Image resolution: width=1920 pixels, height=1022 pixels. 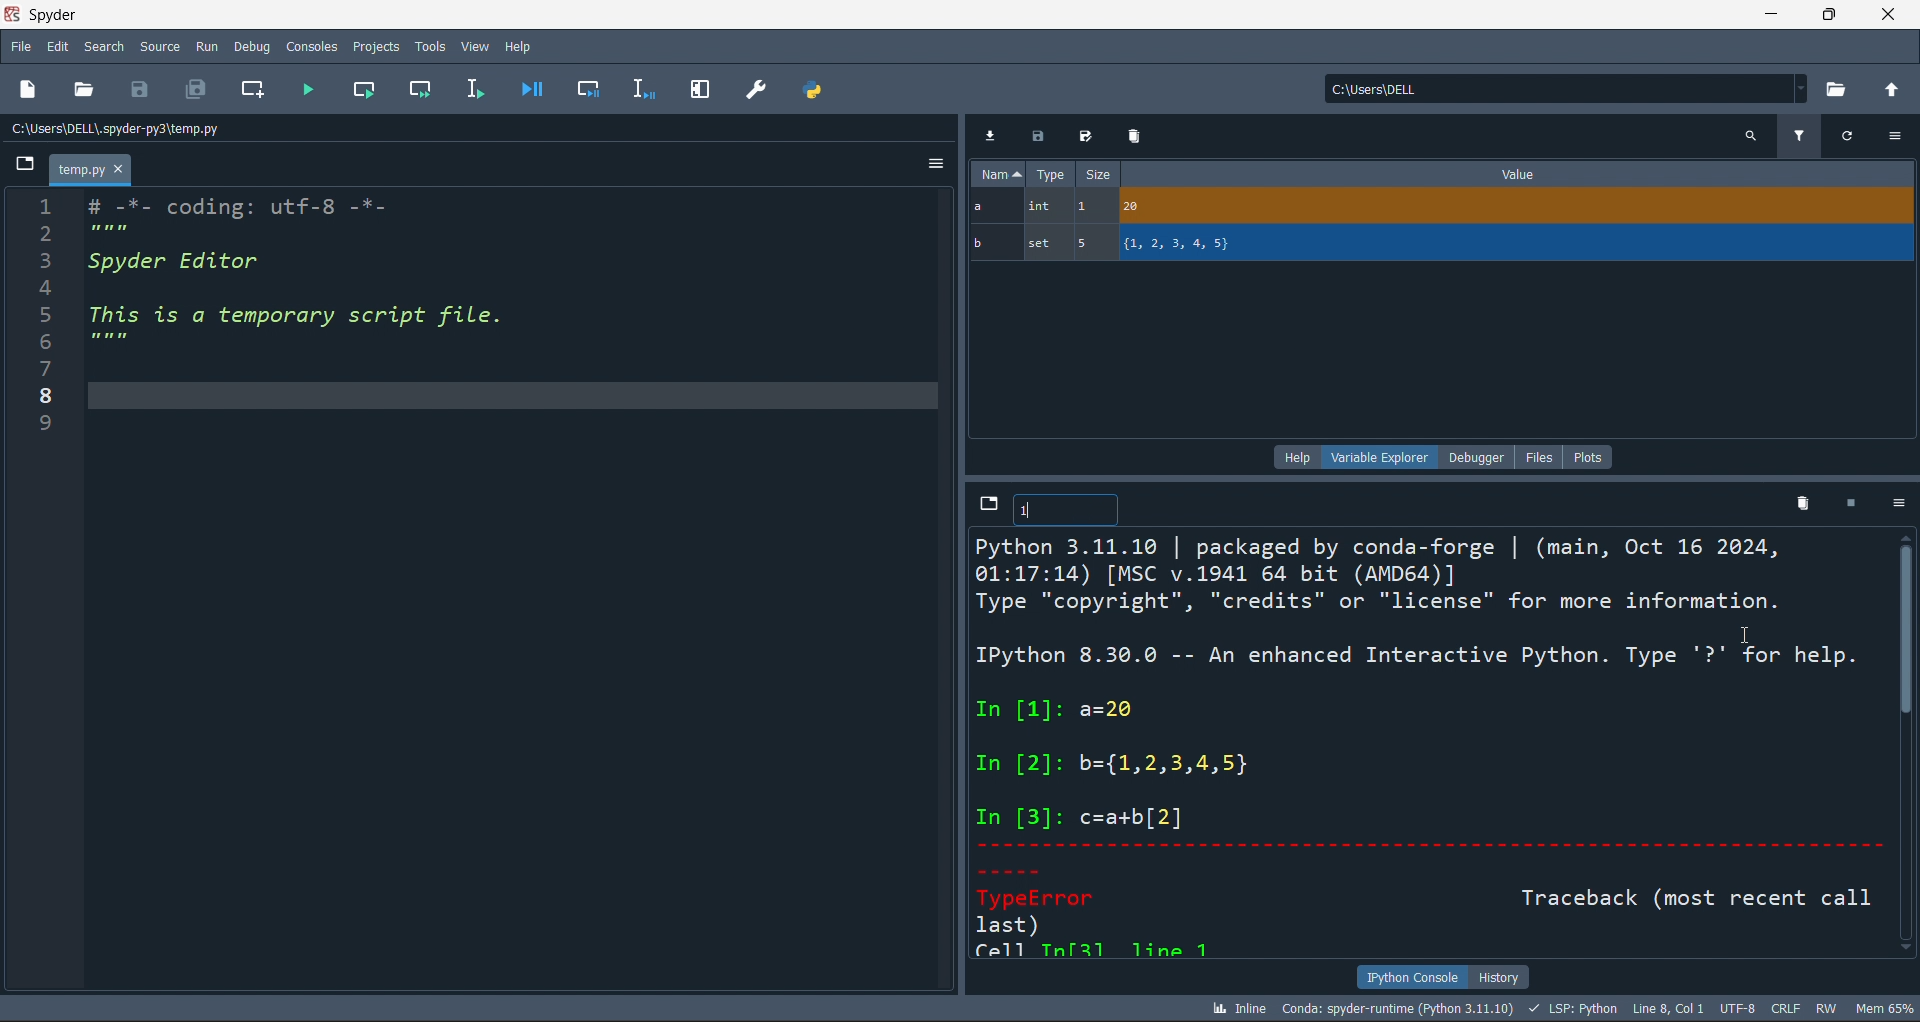 What do you see at coordinates (171, 129) in the screenshot?
I see `c:\users\dell\.spyder-py3\temp.py` at bounding box center [171, 129].